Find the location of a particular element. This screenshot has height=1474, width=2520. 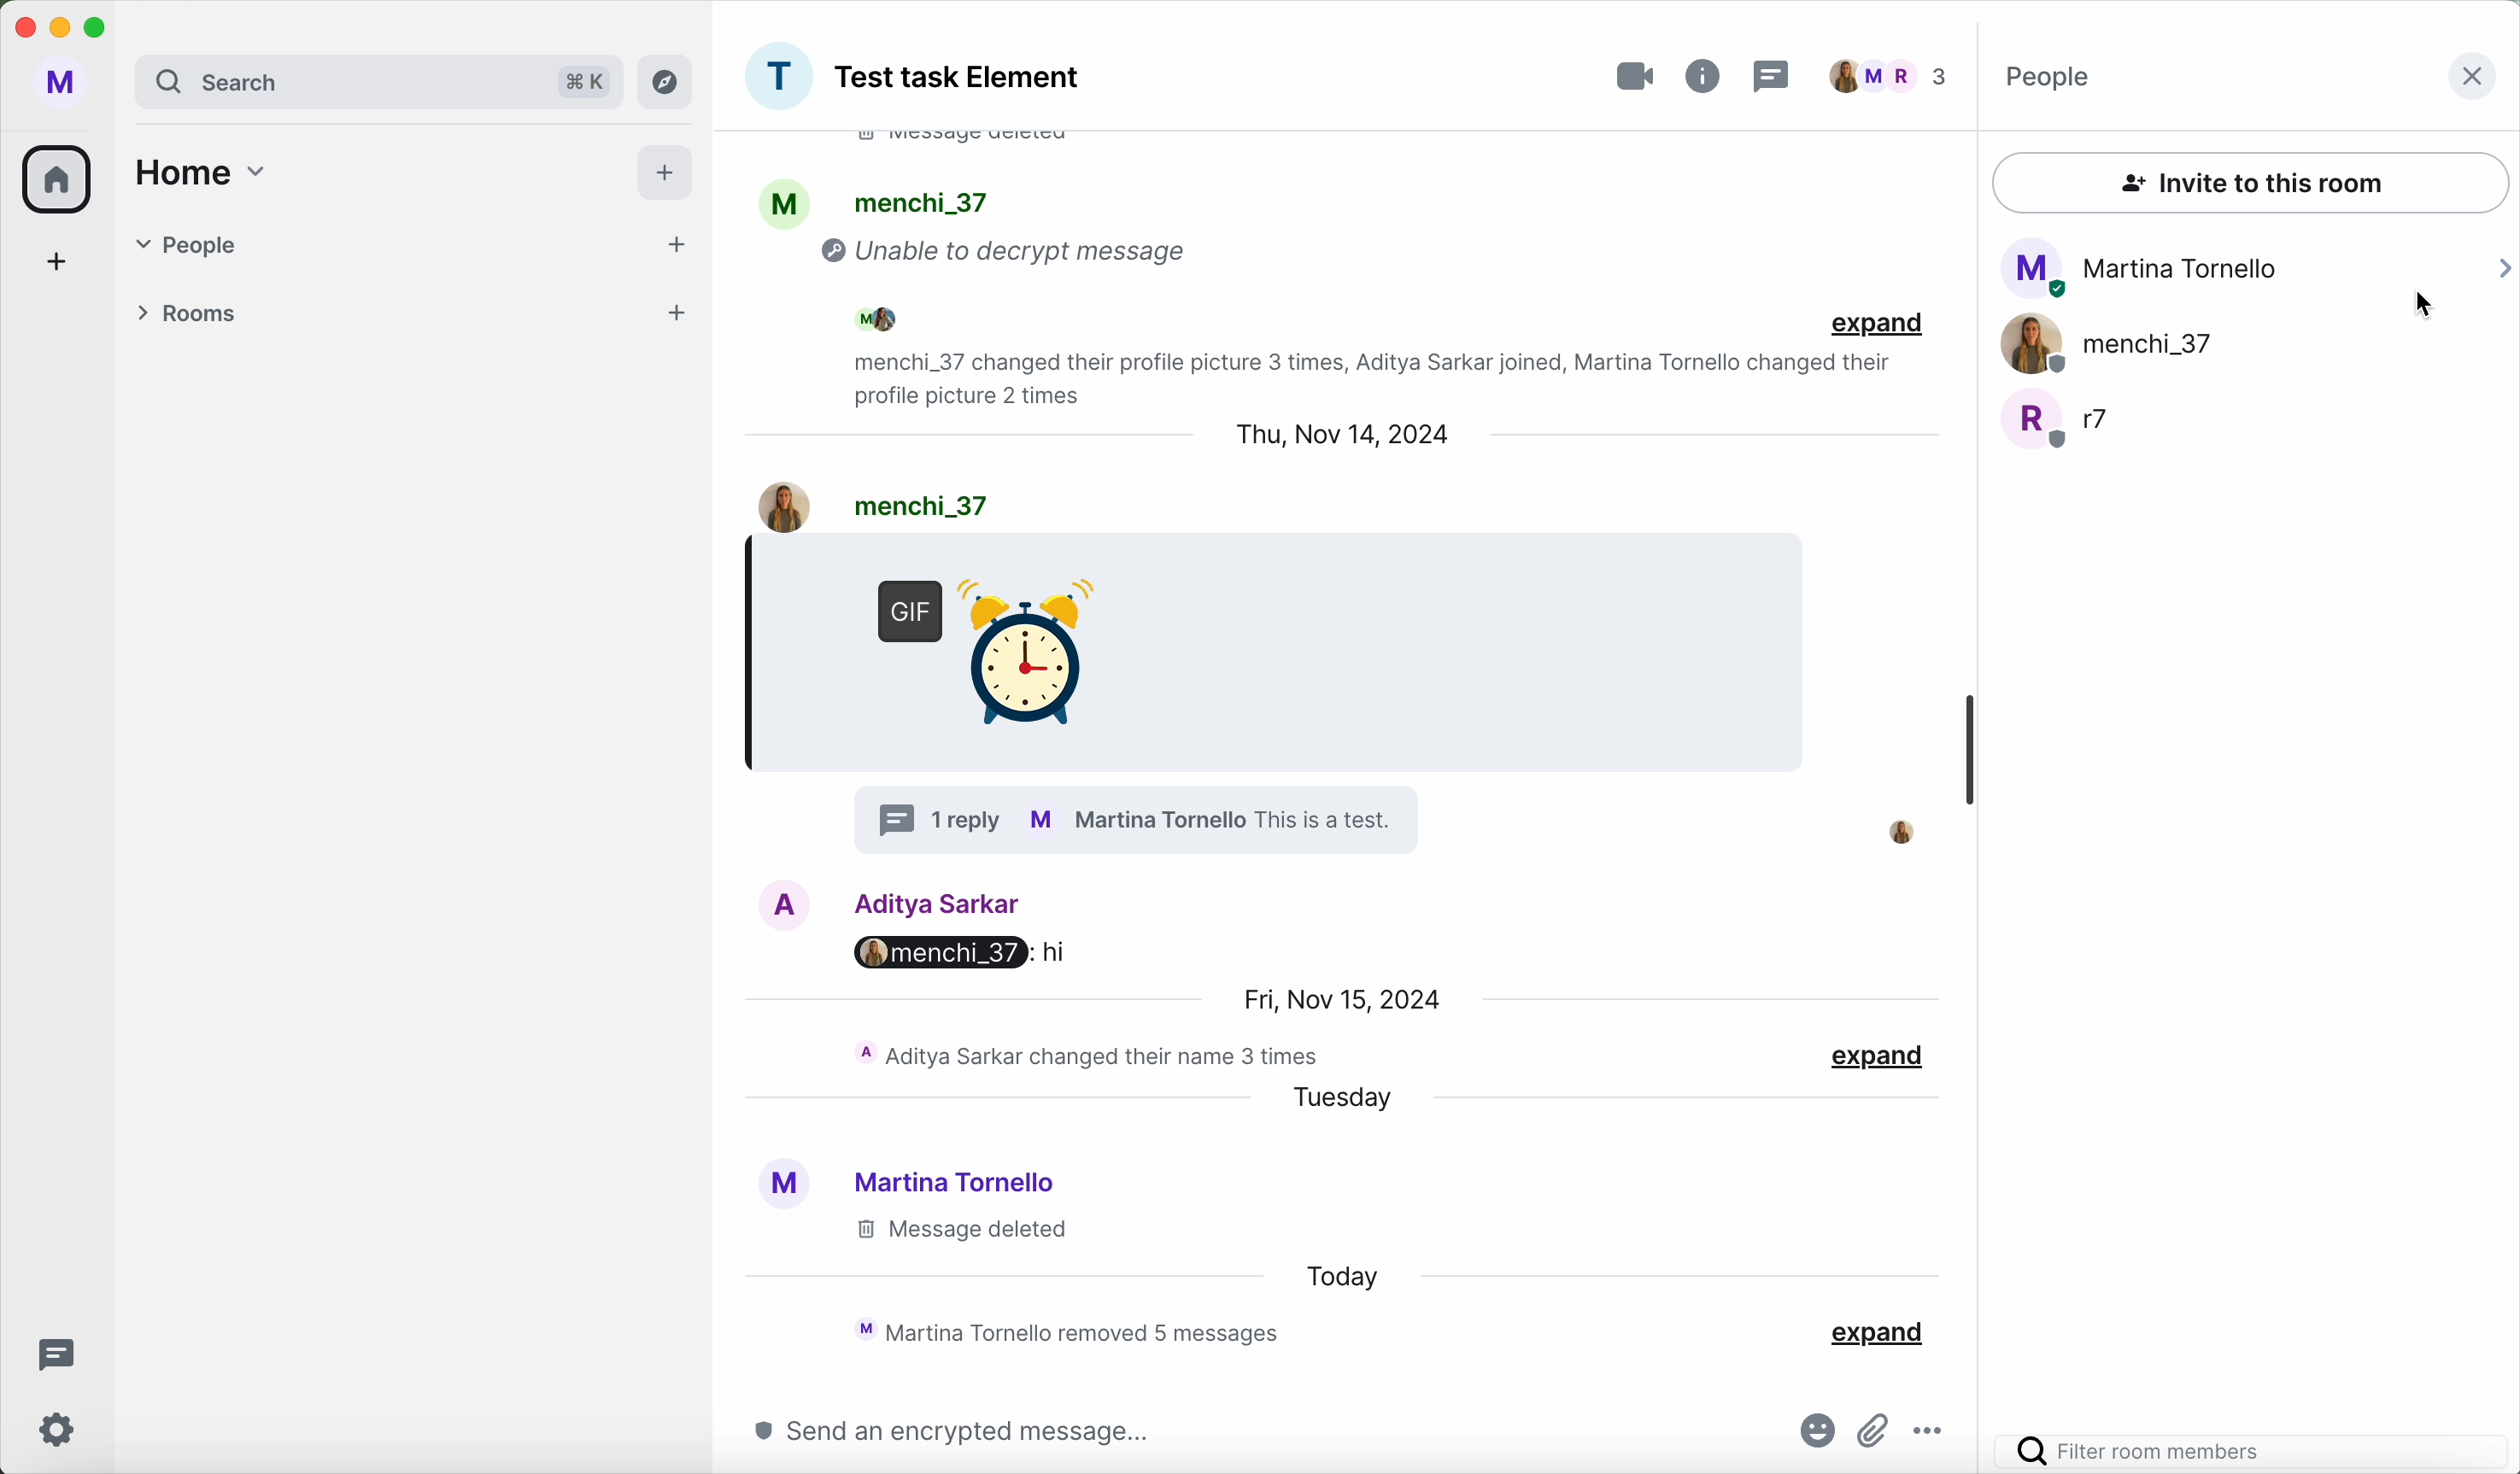

people is located at coordinates (362, 241).